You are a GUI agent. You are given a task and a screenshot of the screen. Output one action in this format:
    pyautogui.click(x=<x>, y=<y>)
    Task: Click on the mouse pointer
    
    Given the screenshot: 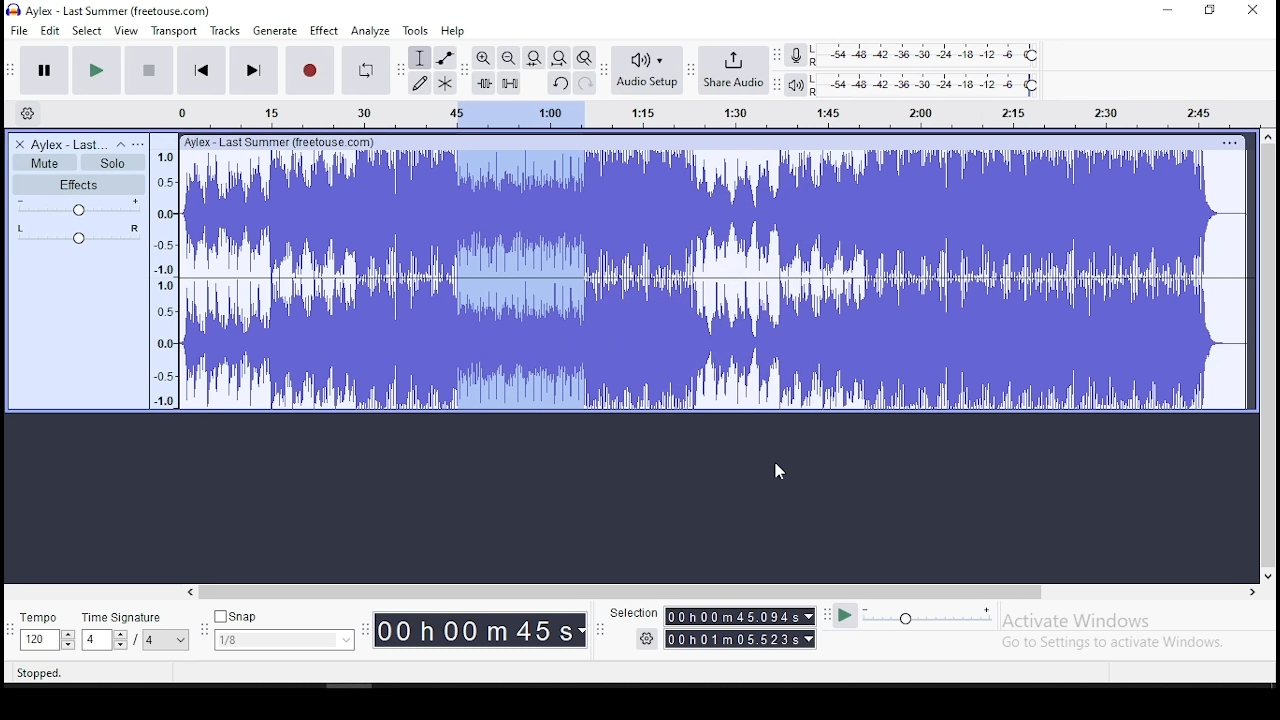 What is the action you would take?
    pyautogui.click(x=777, y=472)
    